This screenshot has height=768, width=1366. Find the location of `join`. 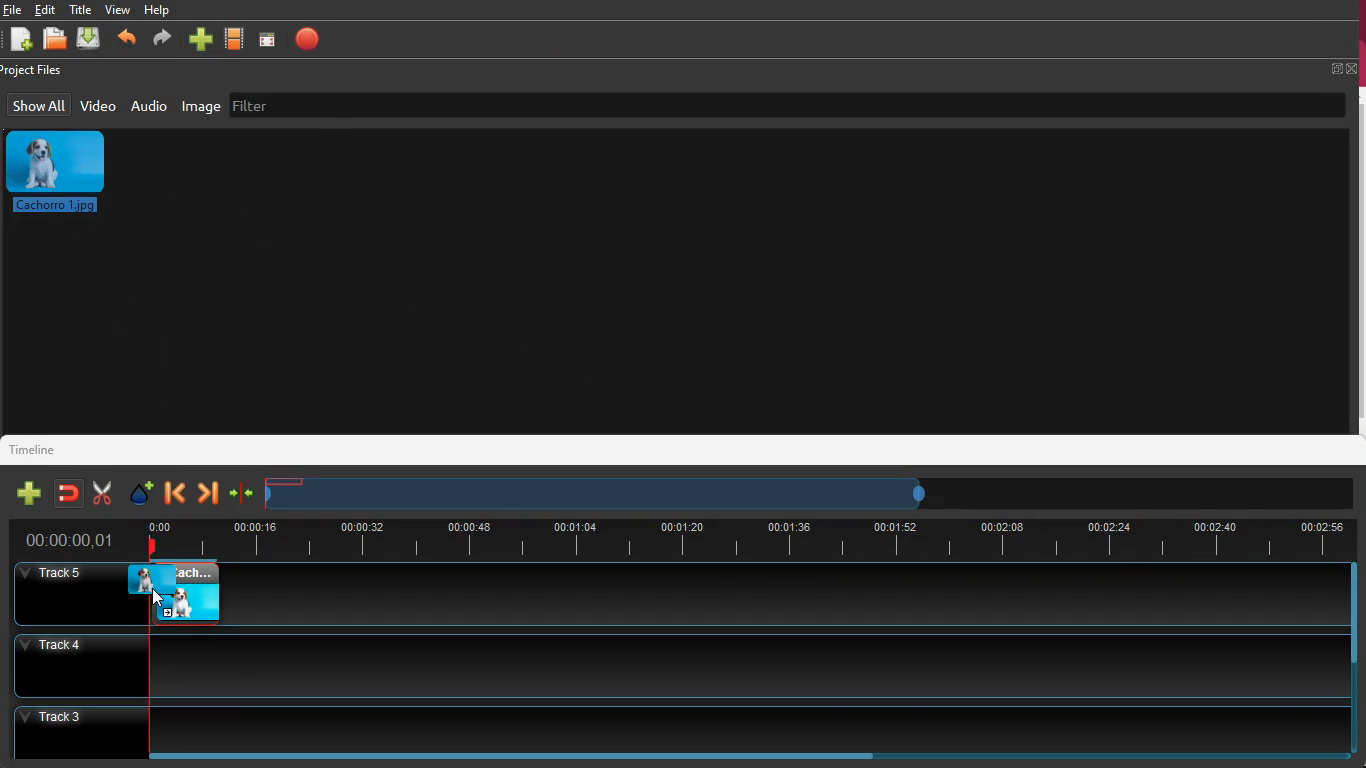

join is located at coordinates (242, 493).